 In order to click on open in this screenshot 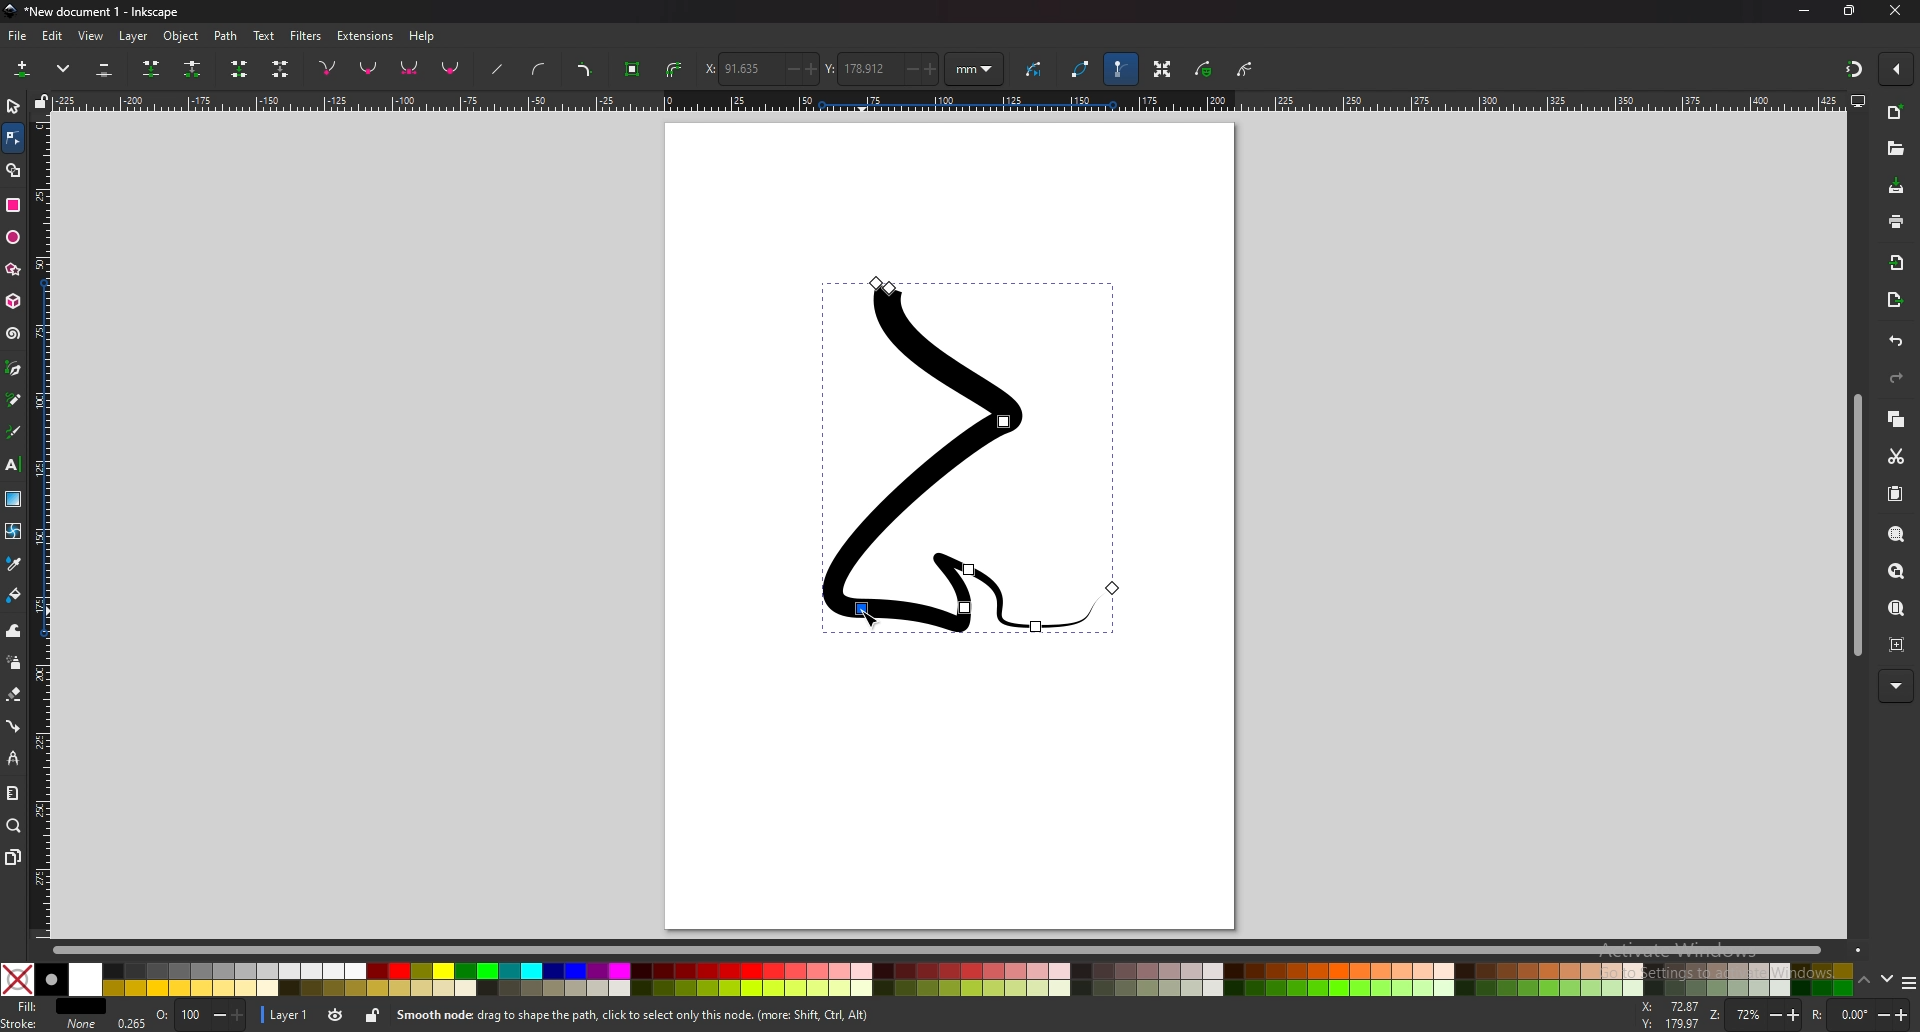, I will do `click(1895, 149)`.